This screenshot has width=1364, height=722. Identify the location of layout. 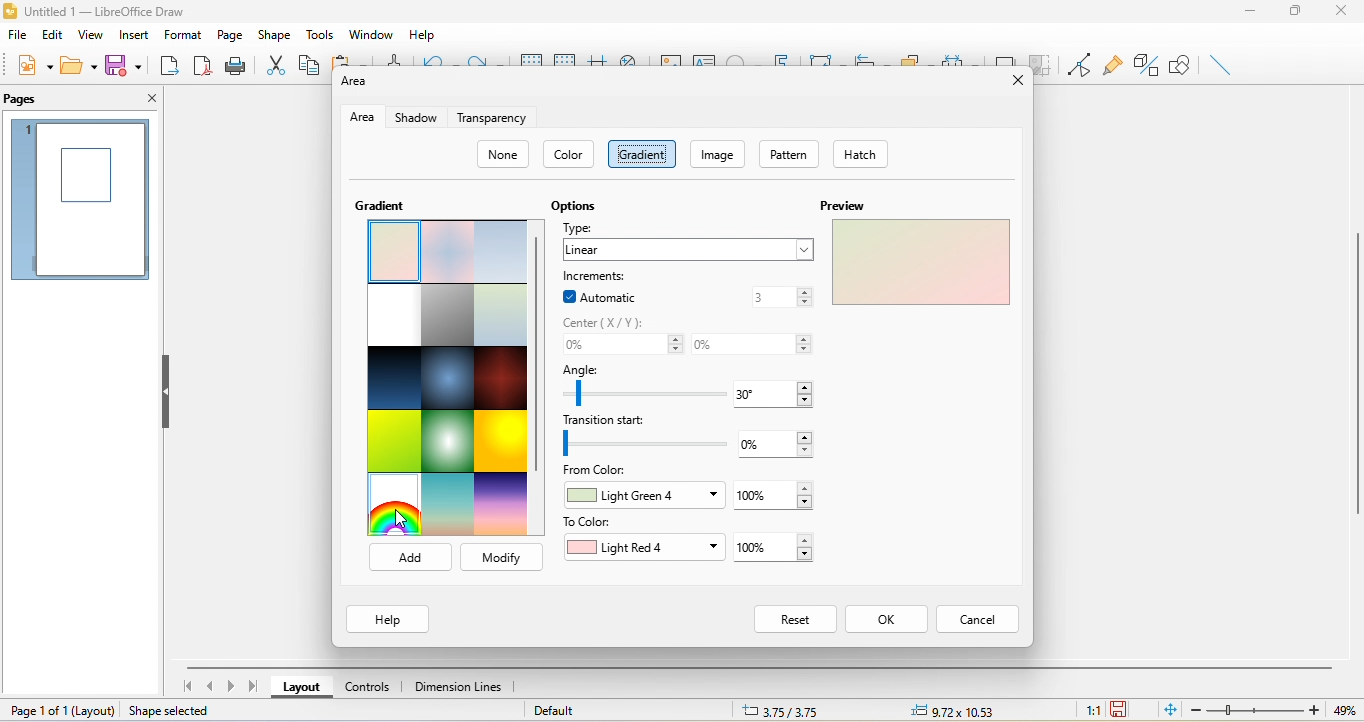
(303, 687).